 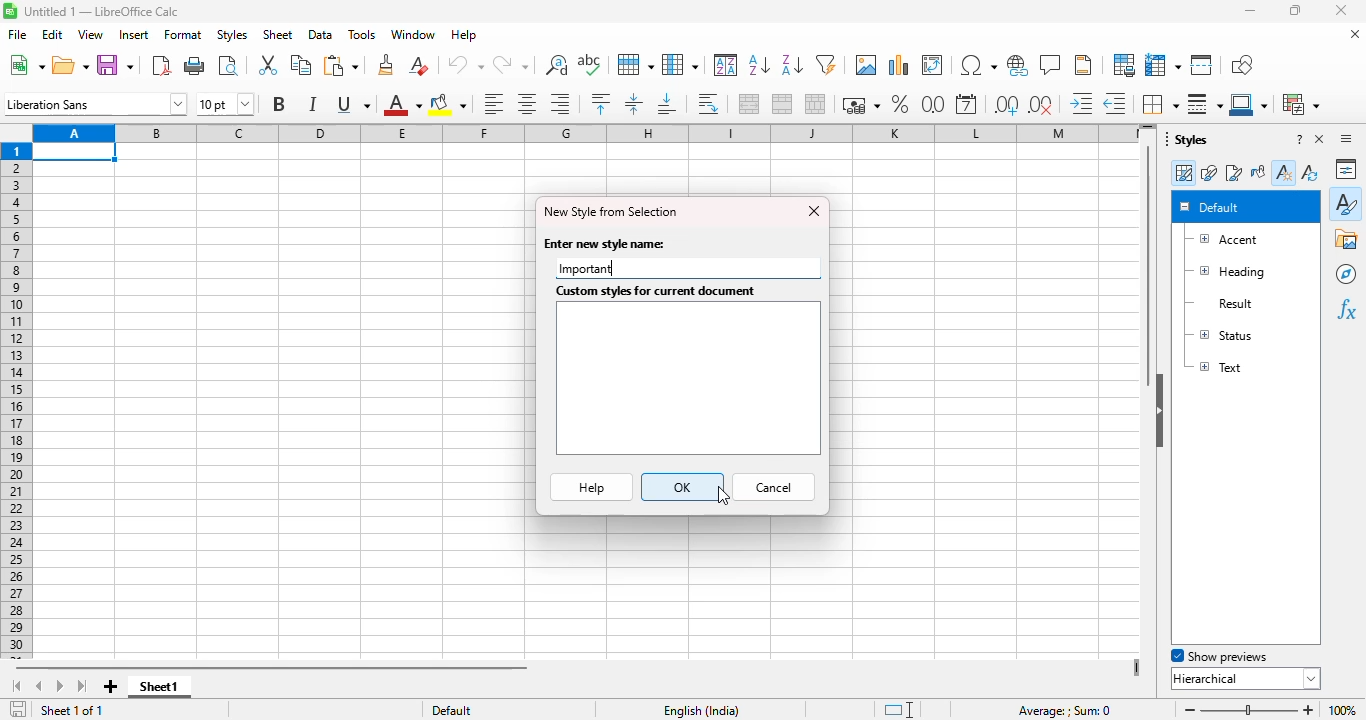 What do you see at coordinates (966, 104) in the screenshot?
I see `format as date` at bounding box center [966, 104].